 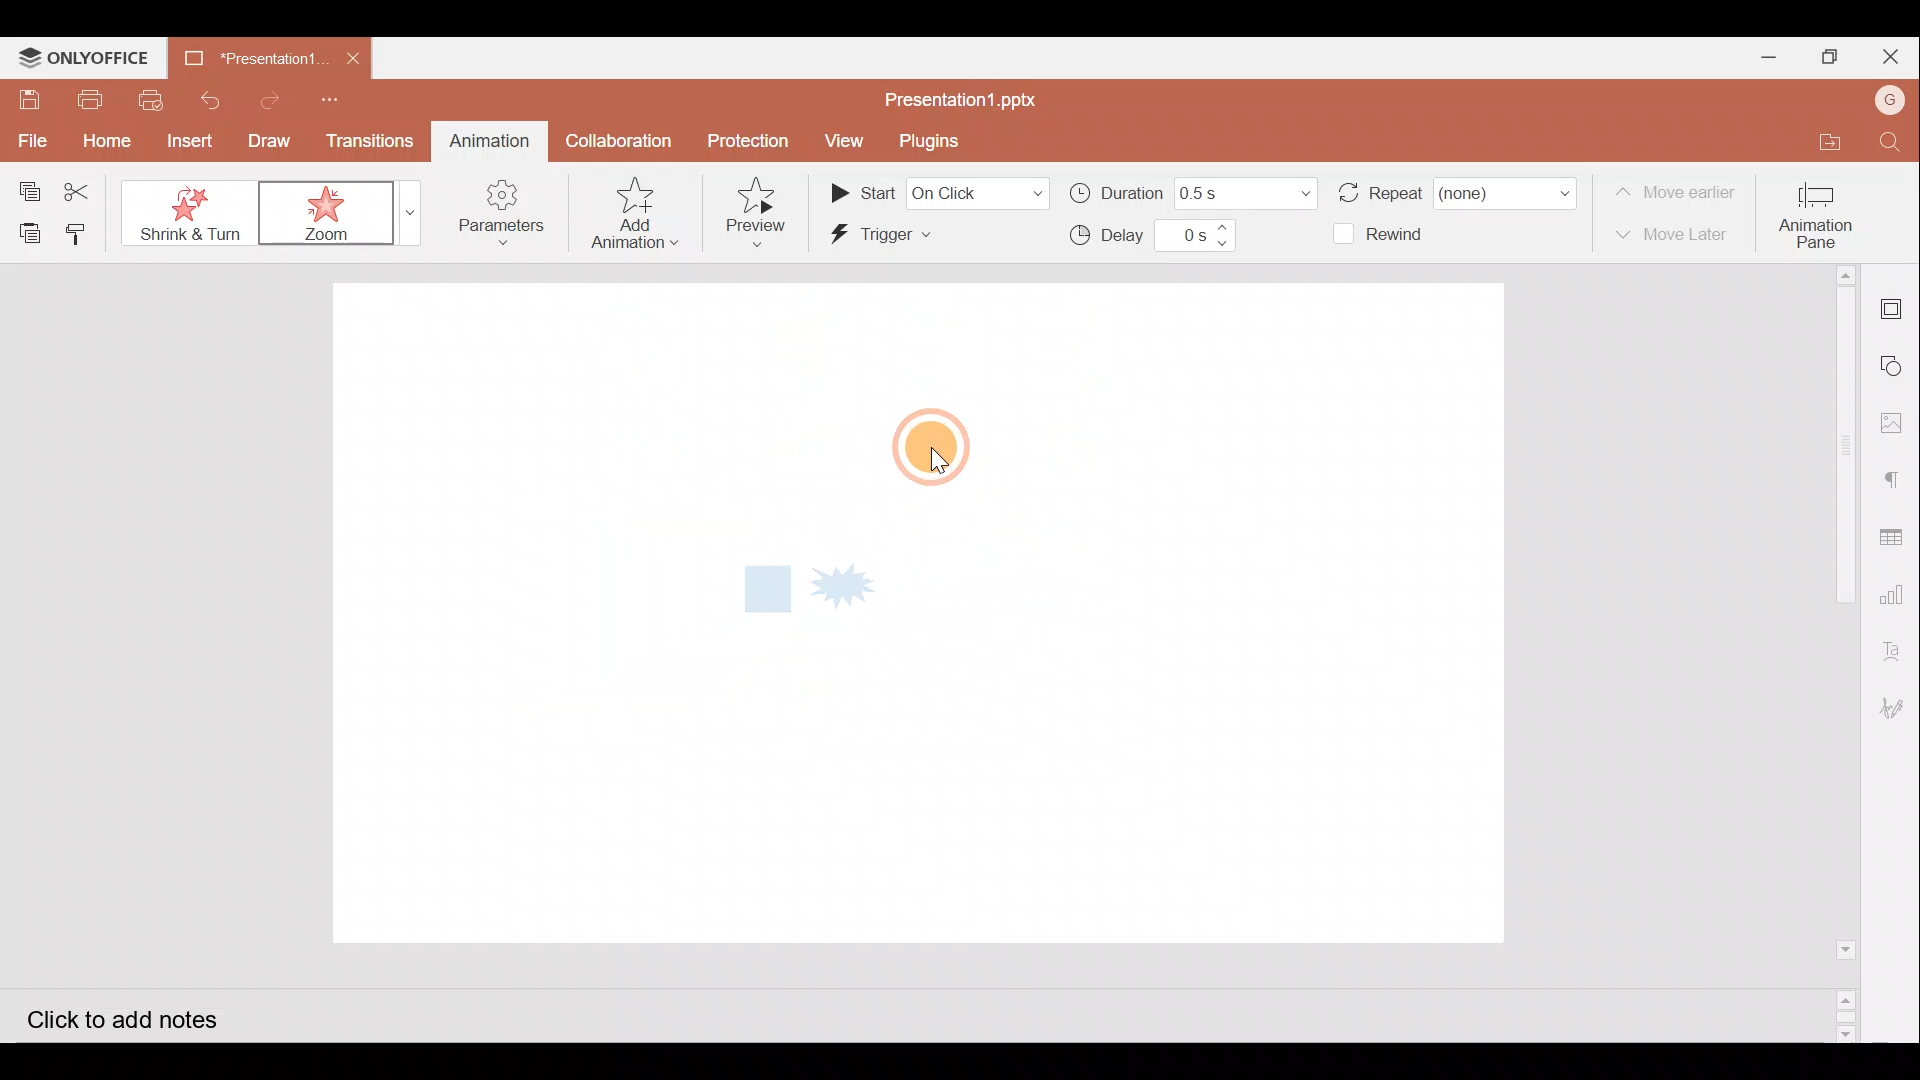 What do you see at coordinates (1189, 191) in the screenshot?
I see `Duration` at bounding box center [1189, 191].